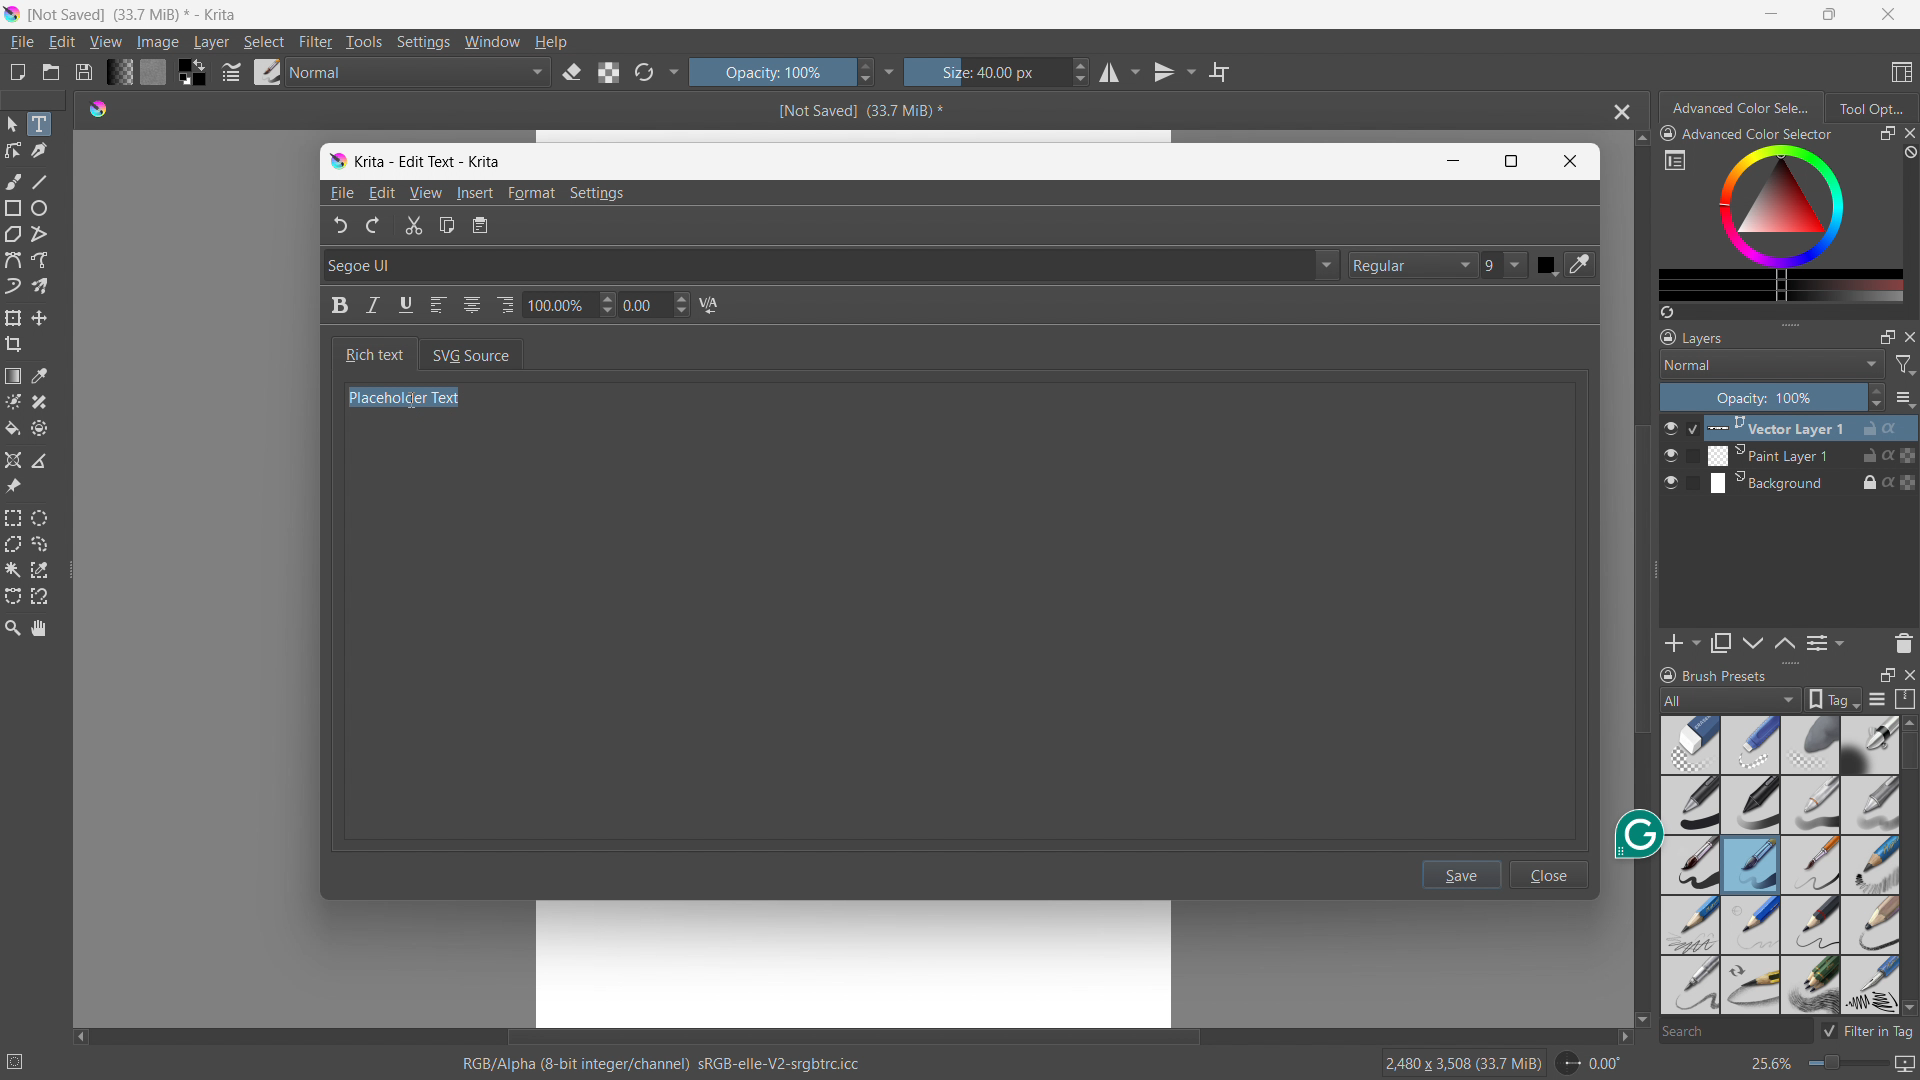  Describe the element at coordinates (39, 208) in the screenshot. I see `ellipse tool` at that location.